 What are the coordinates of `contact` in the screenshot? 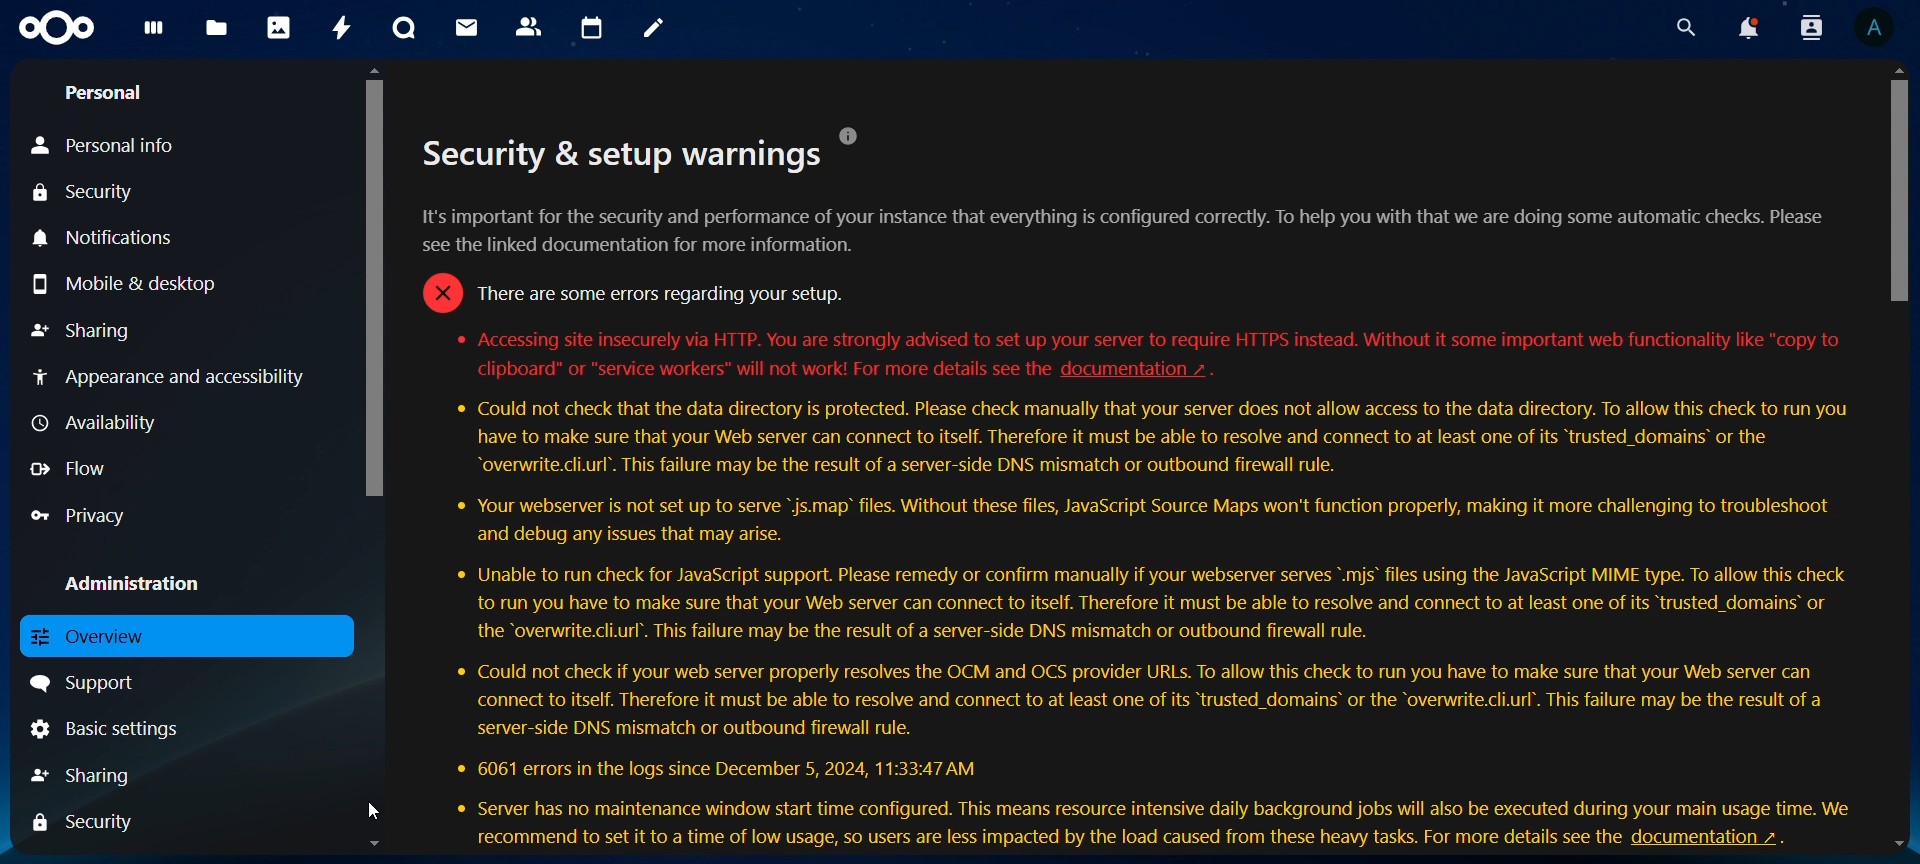 It's located at (533, 28).